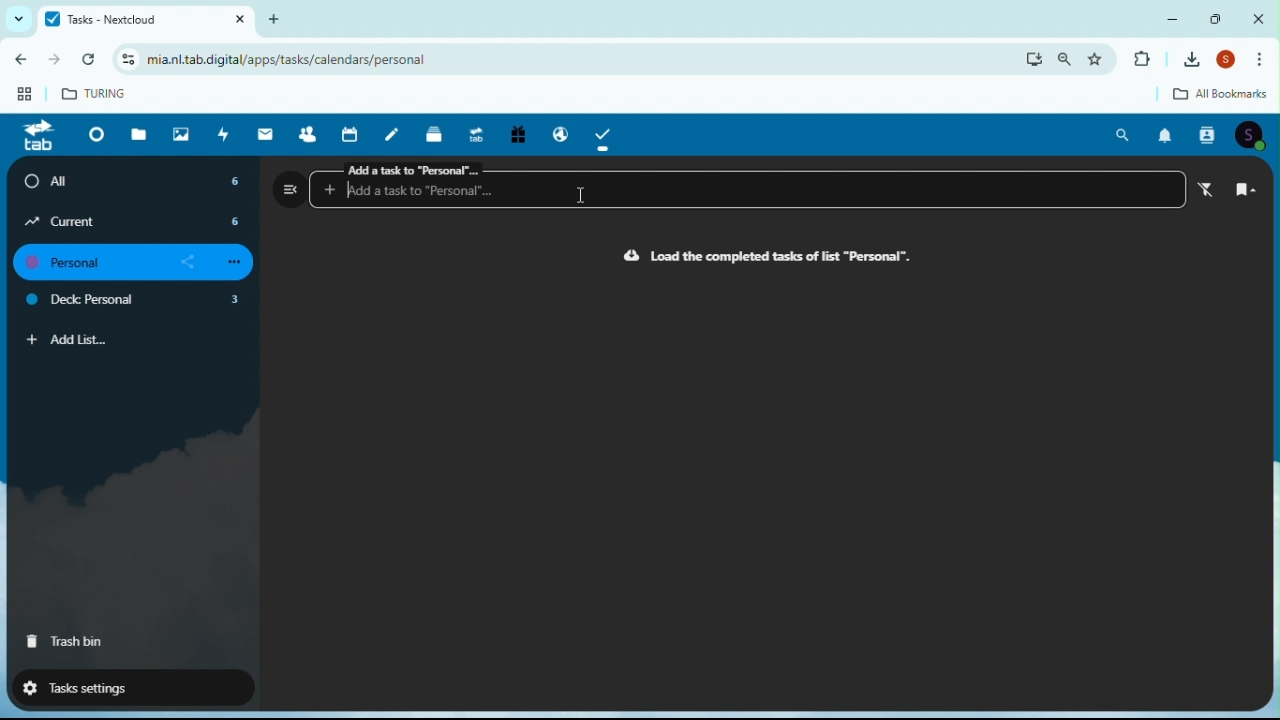 This screenshot has width=1280, height=720. Describe the element at coordinates (136, 181) in the screenshot. I see `All` at that location.